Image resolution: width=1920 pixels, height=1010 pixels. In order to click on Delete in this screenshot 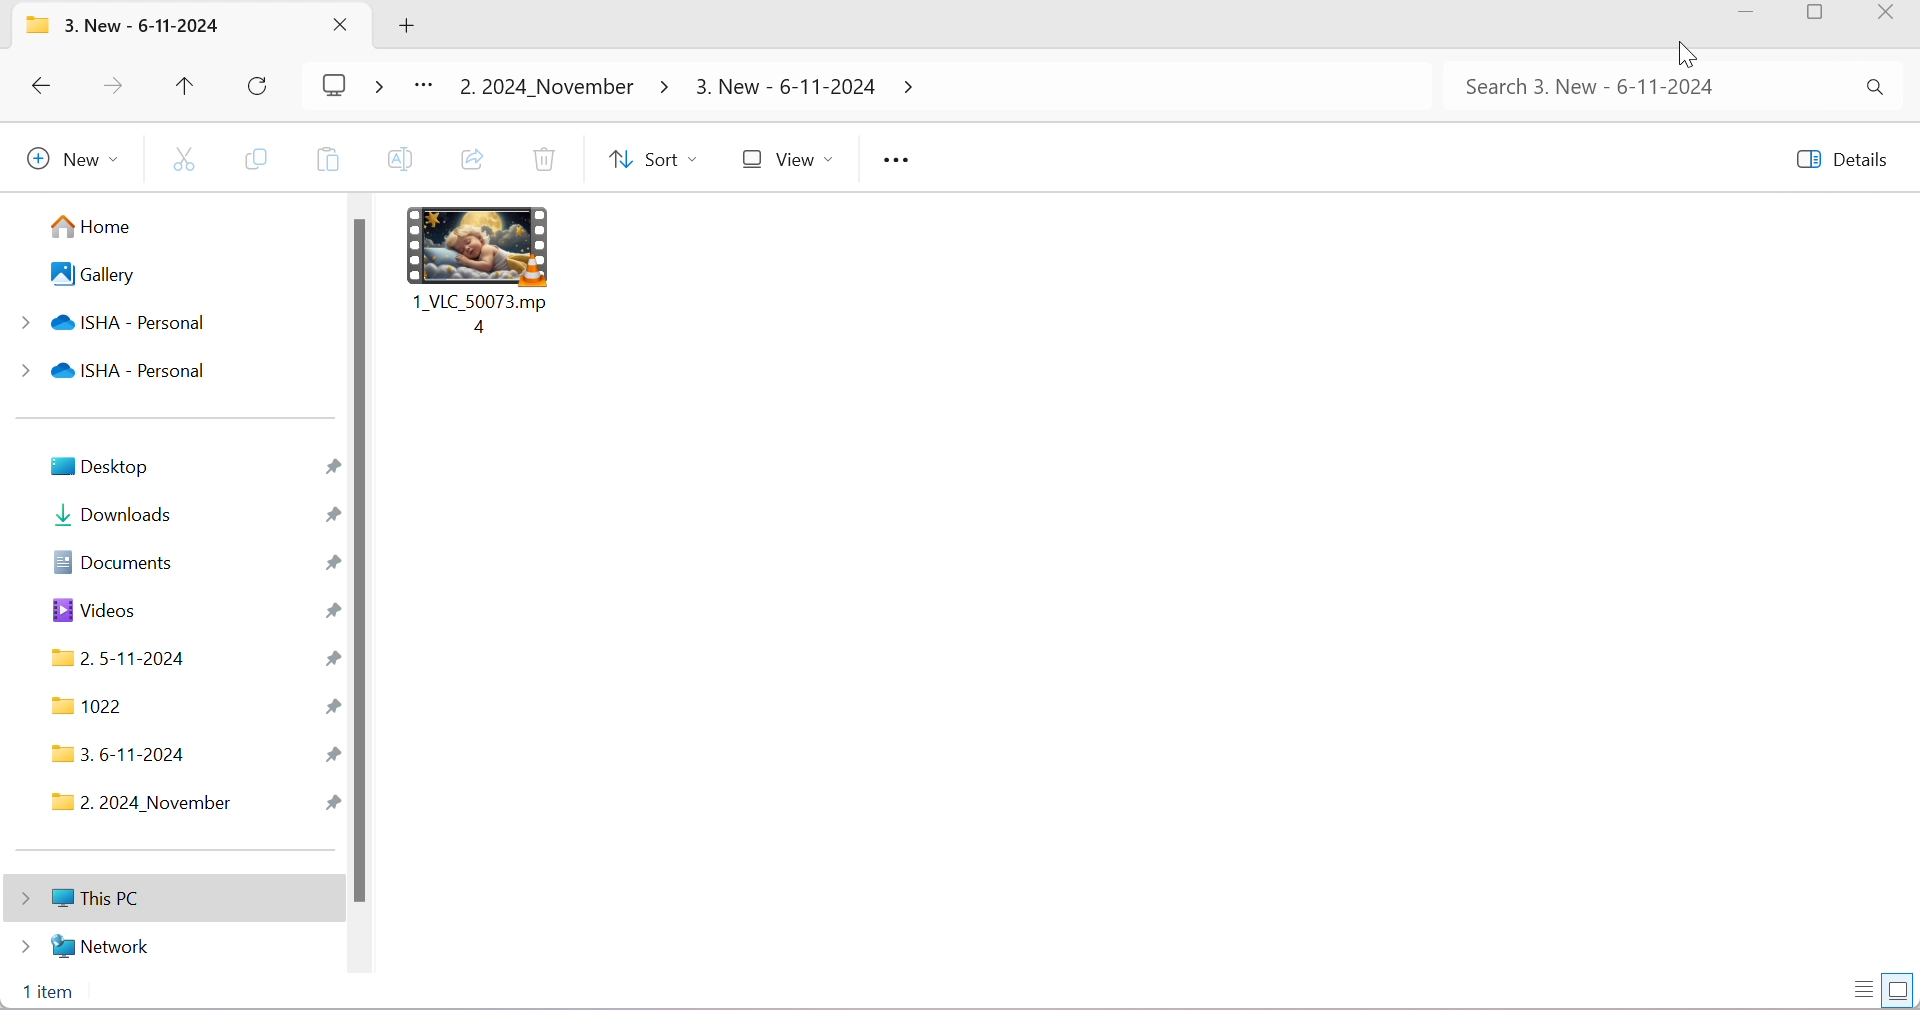, I will do `click(544, 159)`.